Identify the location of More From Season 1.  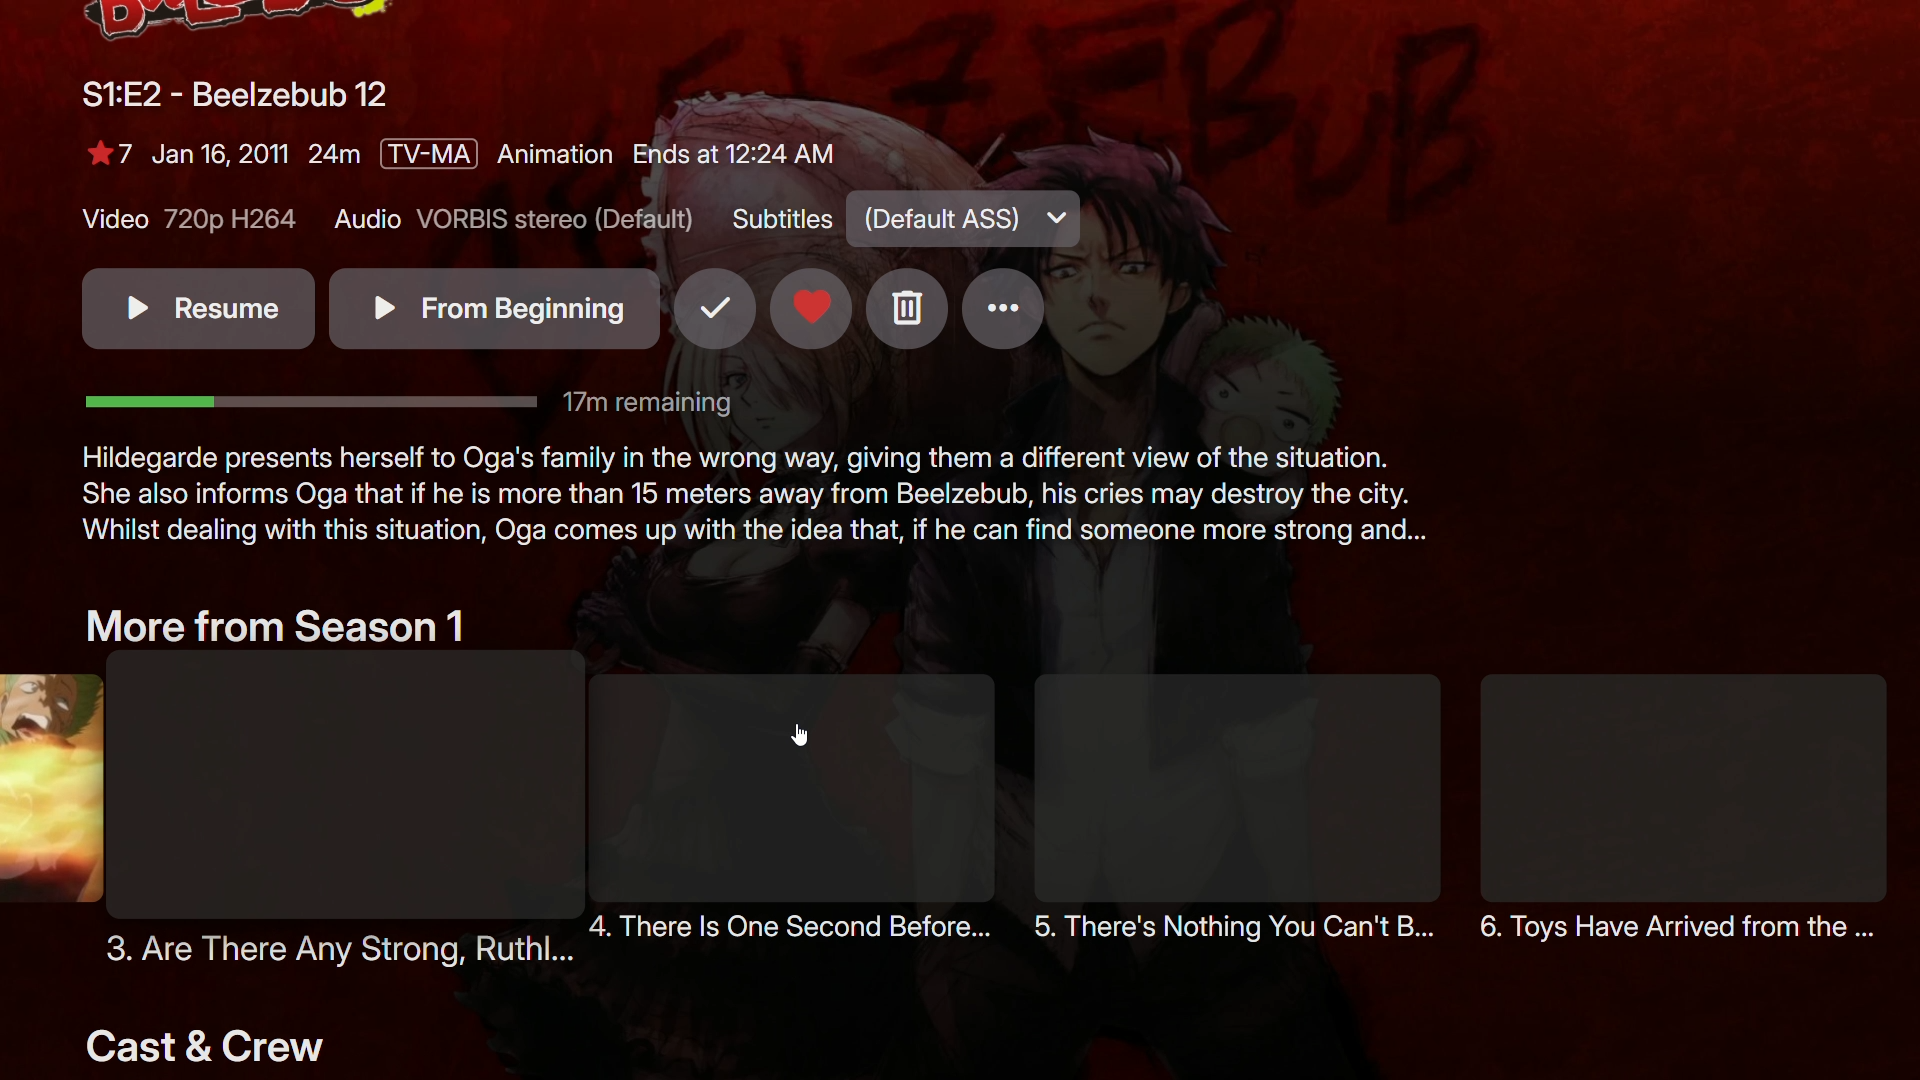
(281, 622).